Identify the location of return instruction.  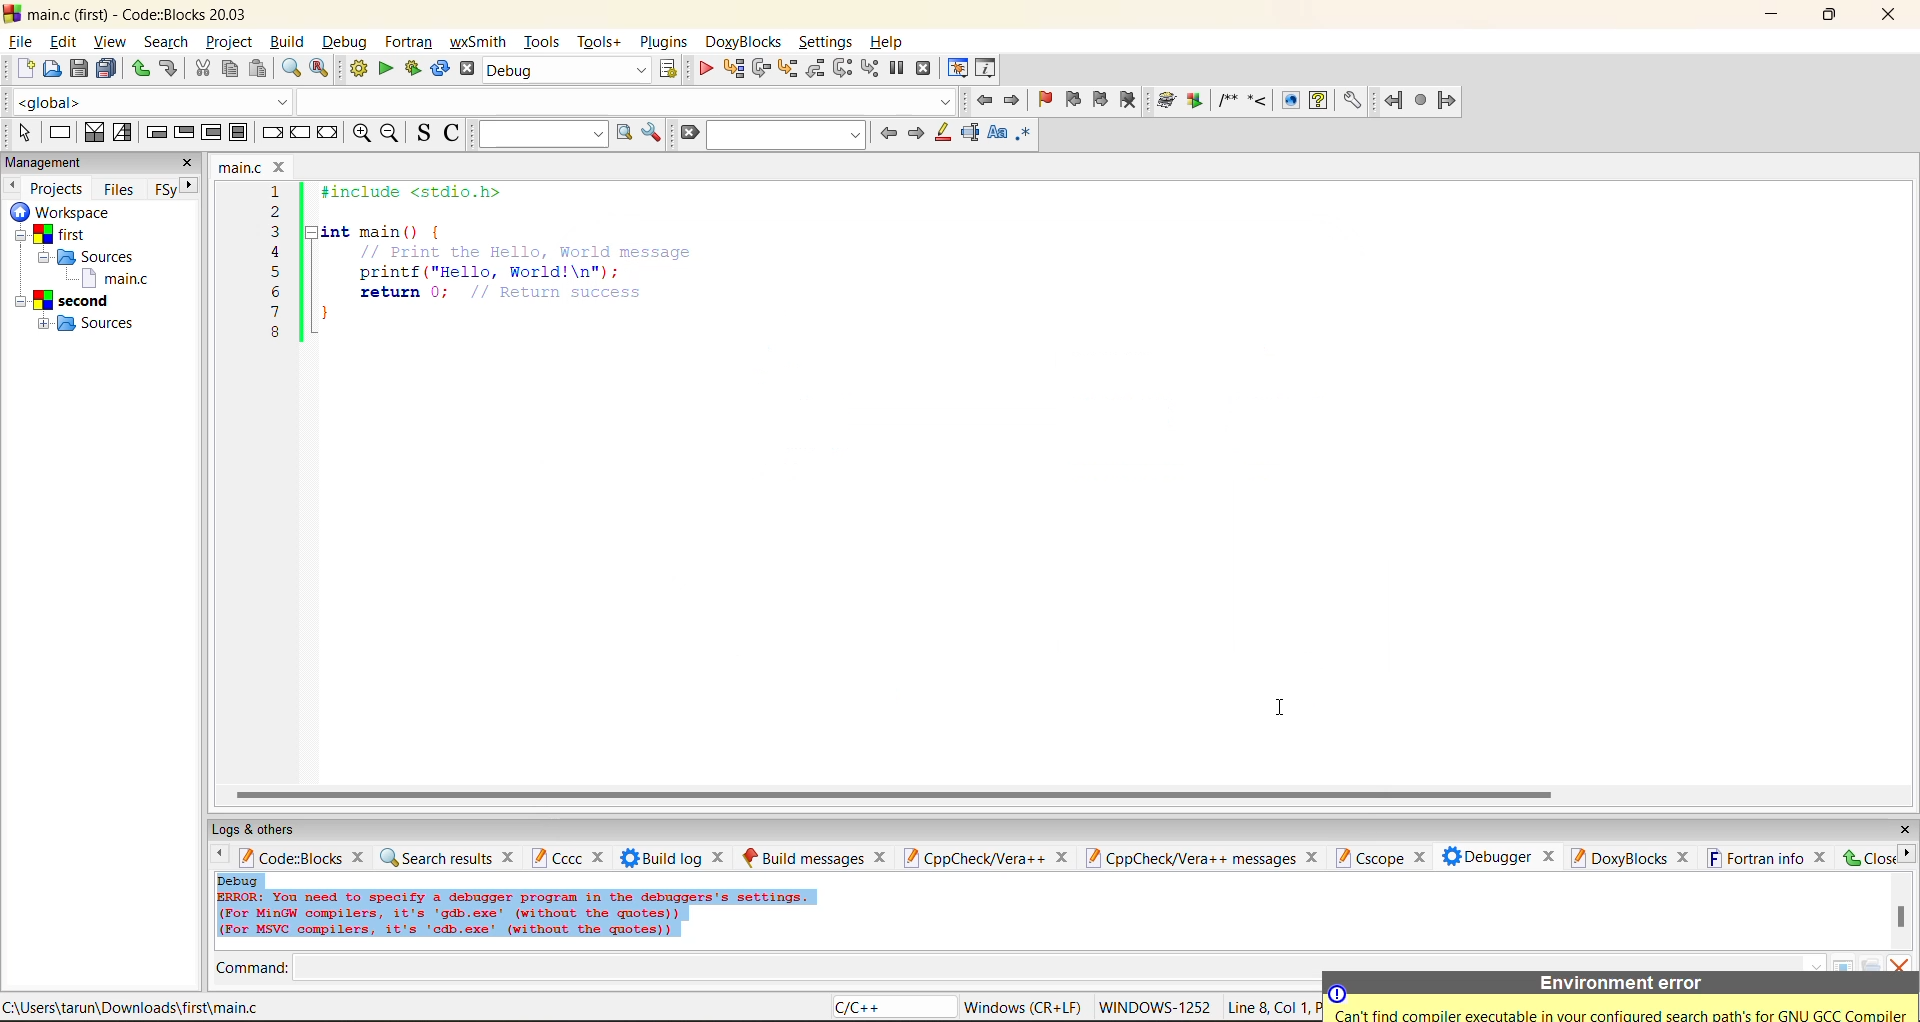
(329, 134).